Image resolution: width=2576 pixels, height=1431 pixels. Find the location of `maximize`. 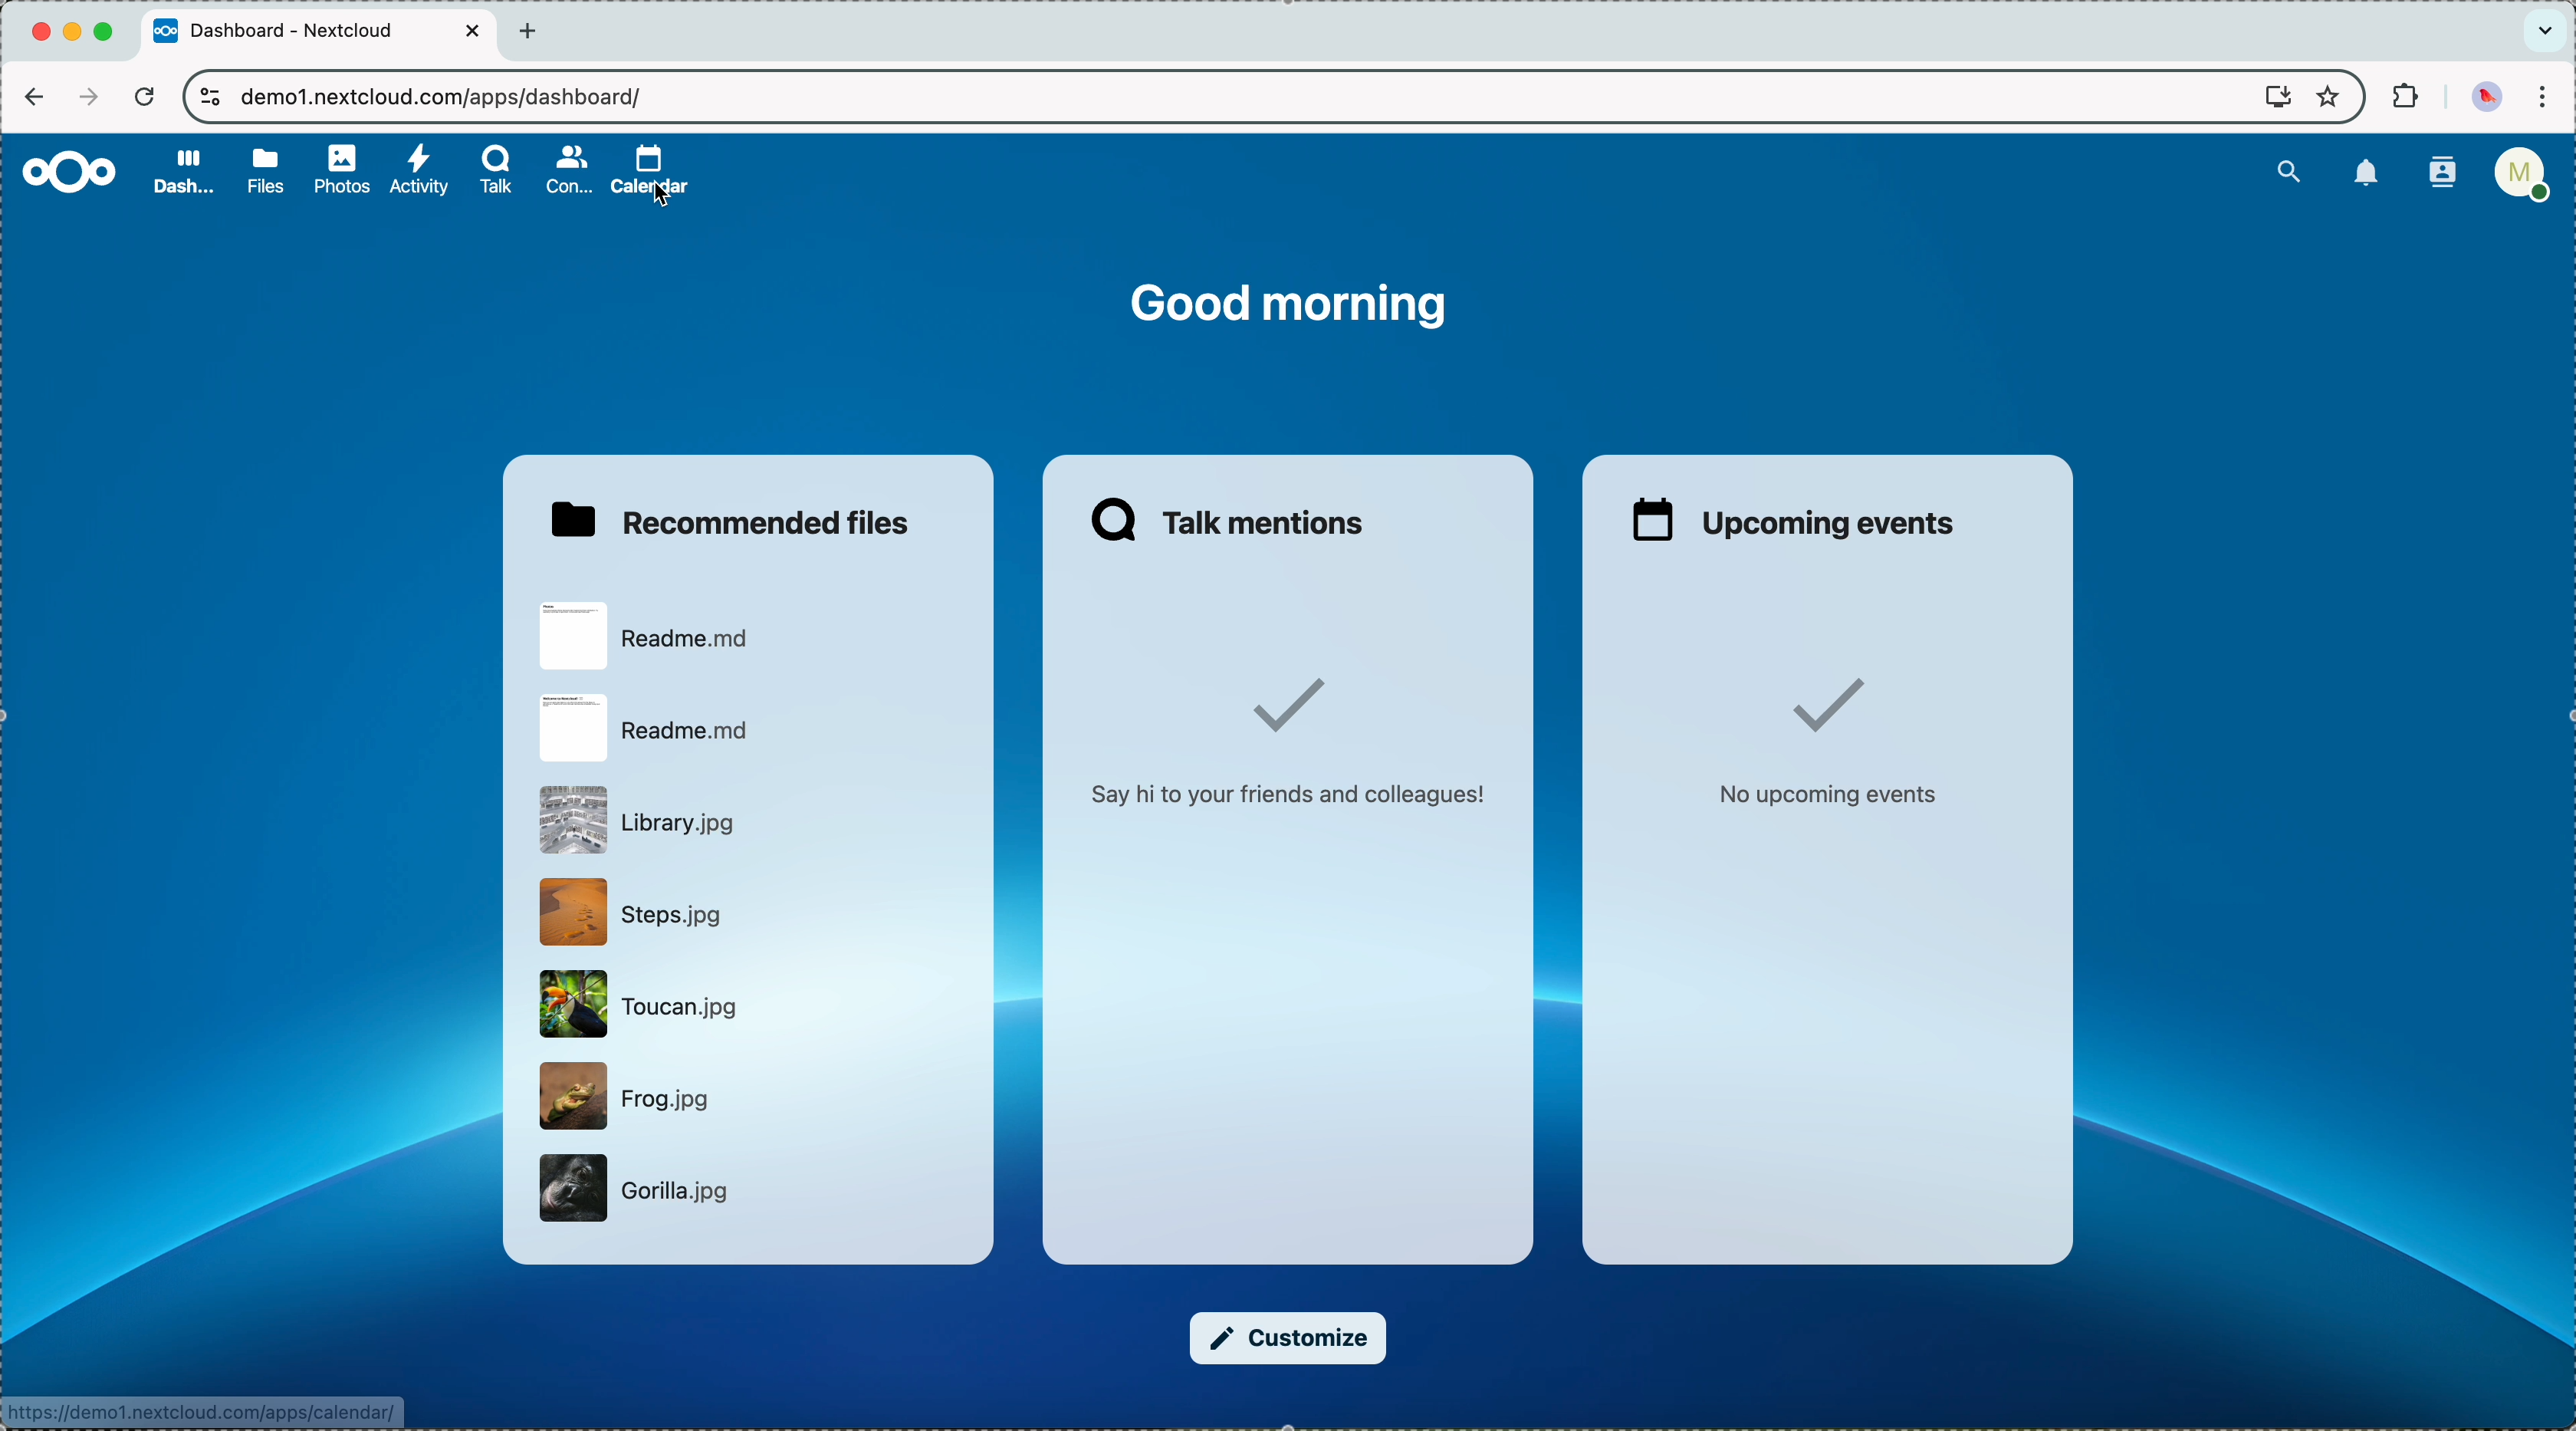

maximize is located at coordinates (108, 32).